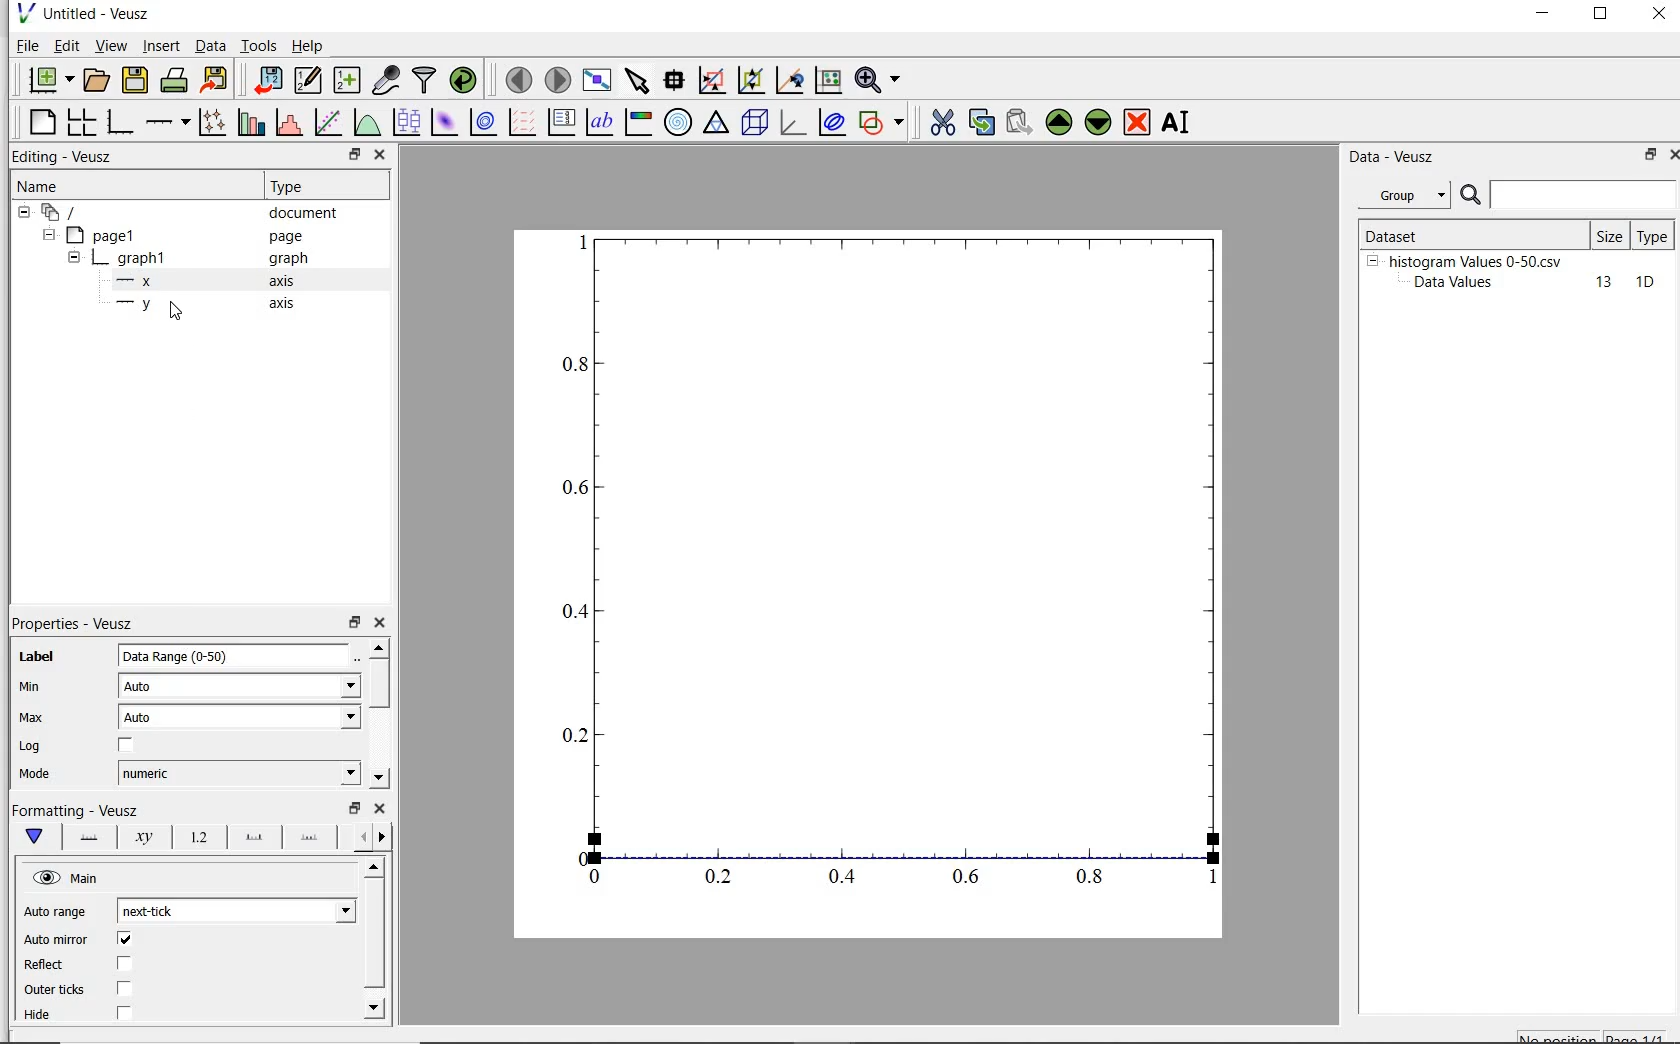 The height and width of the screenshot is (1044, 1680). I want to click on minimize, so click(1544, 16).